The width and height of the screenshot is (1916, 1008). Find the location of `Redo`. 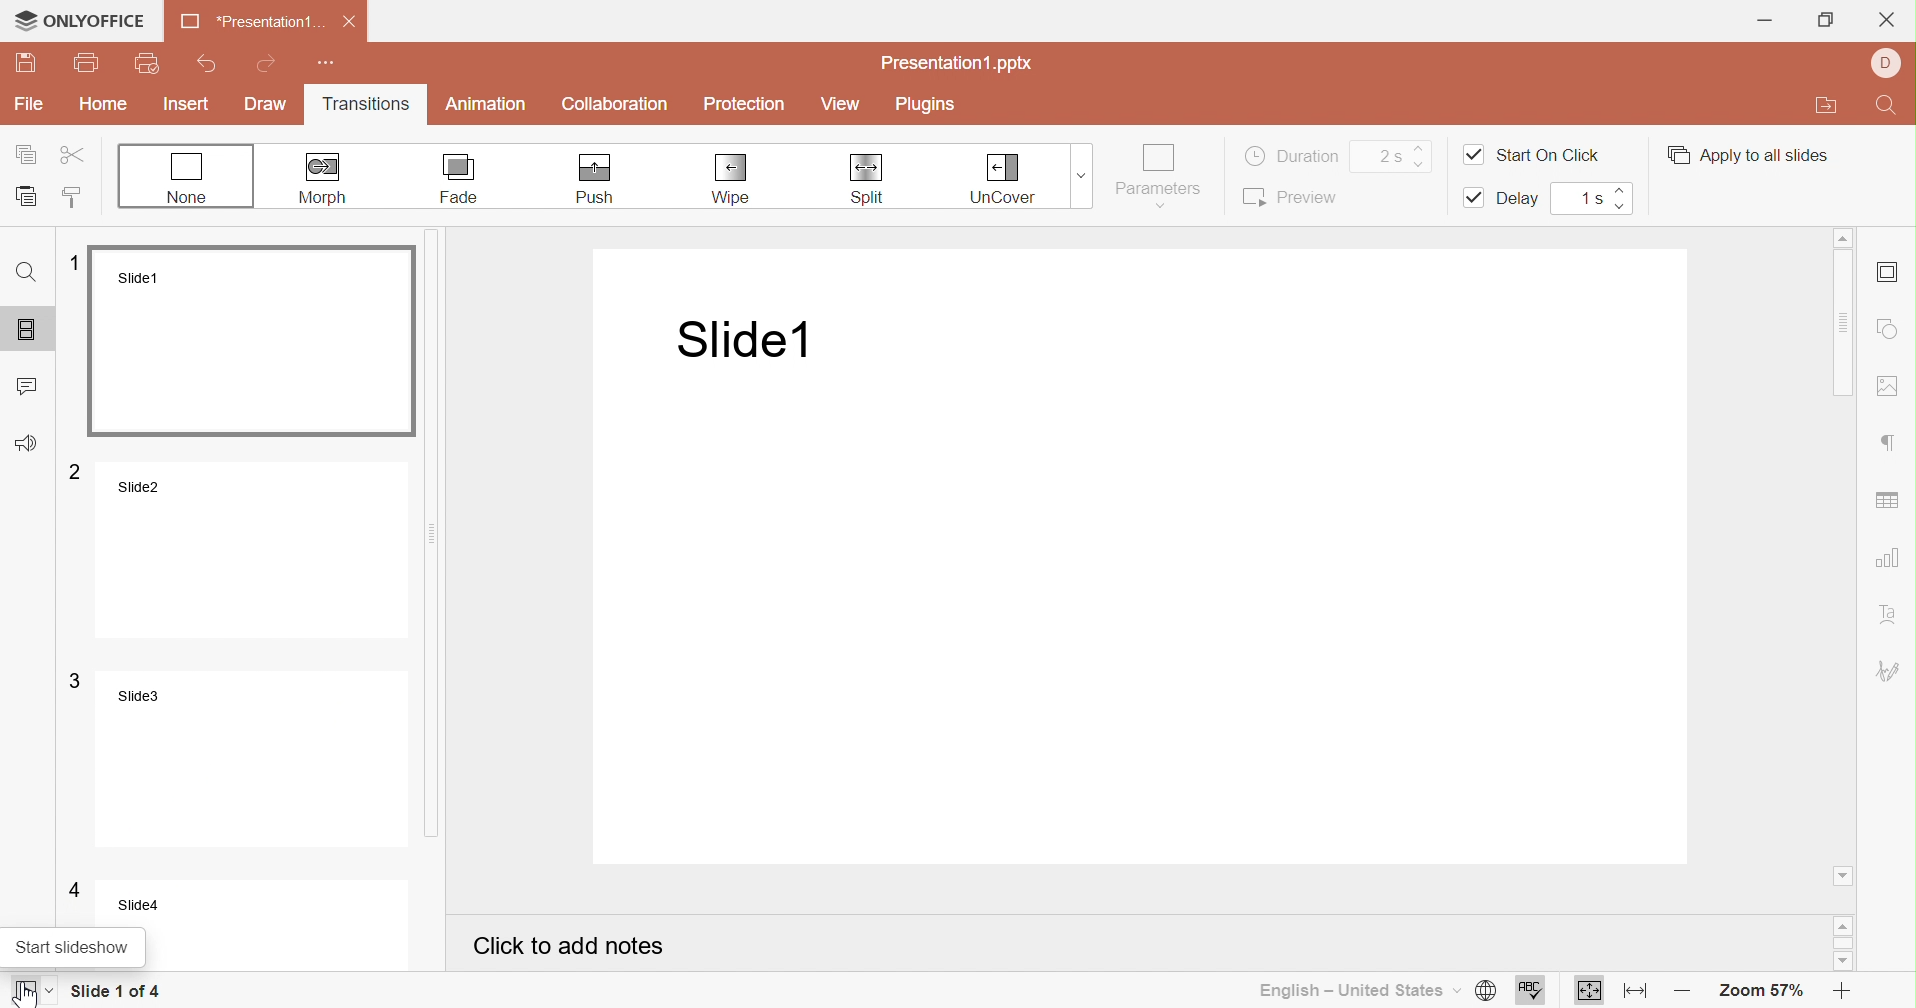

Redo is located at coordinates (270, 62).